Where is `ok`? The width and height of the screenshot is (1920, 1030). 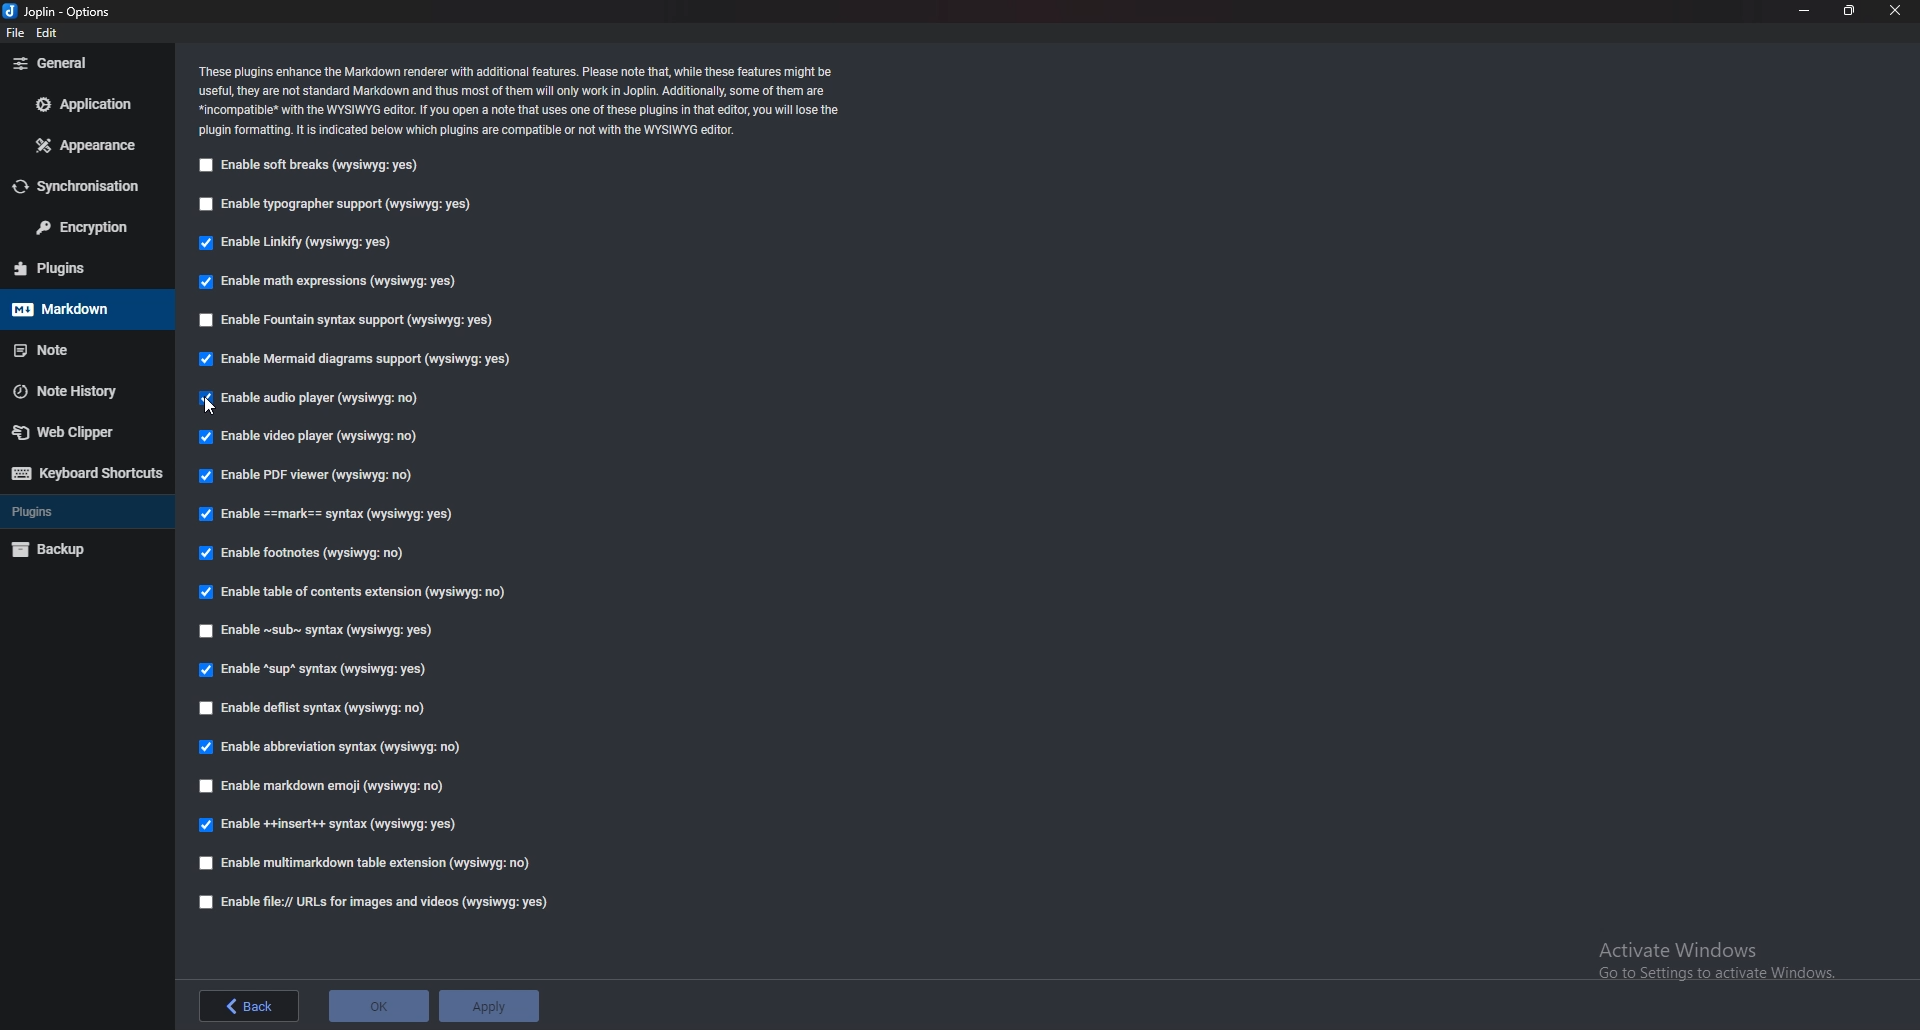 ok is located at coordinates (377, 1005).